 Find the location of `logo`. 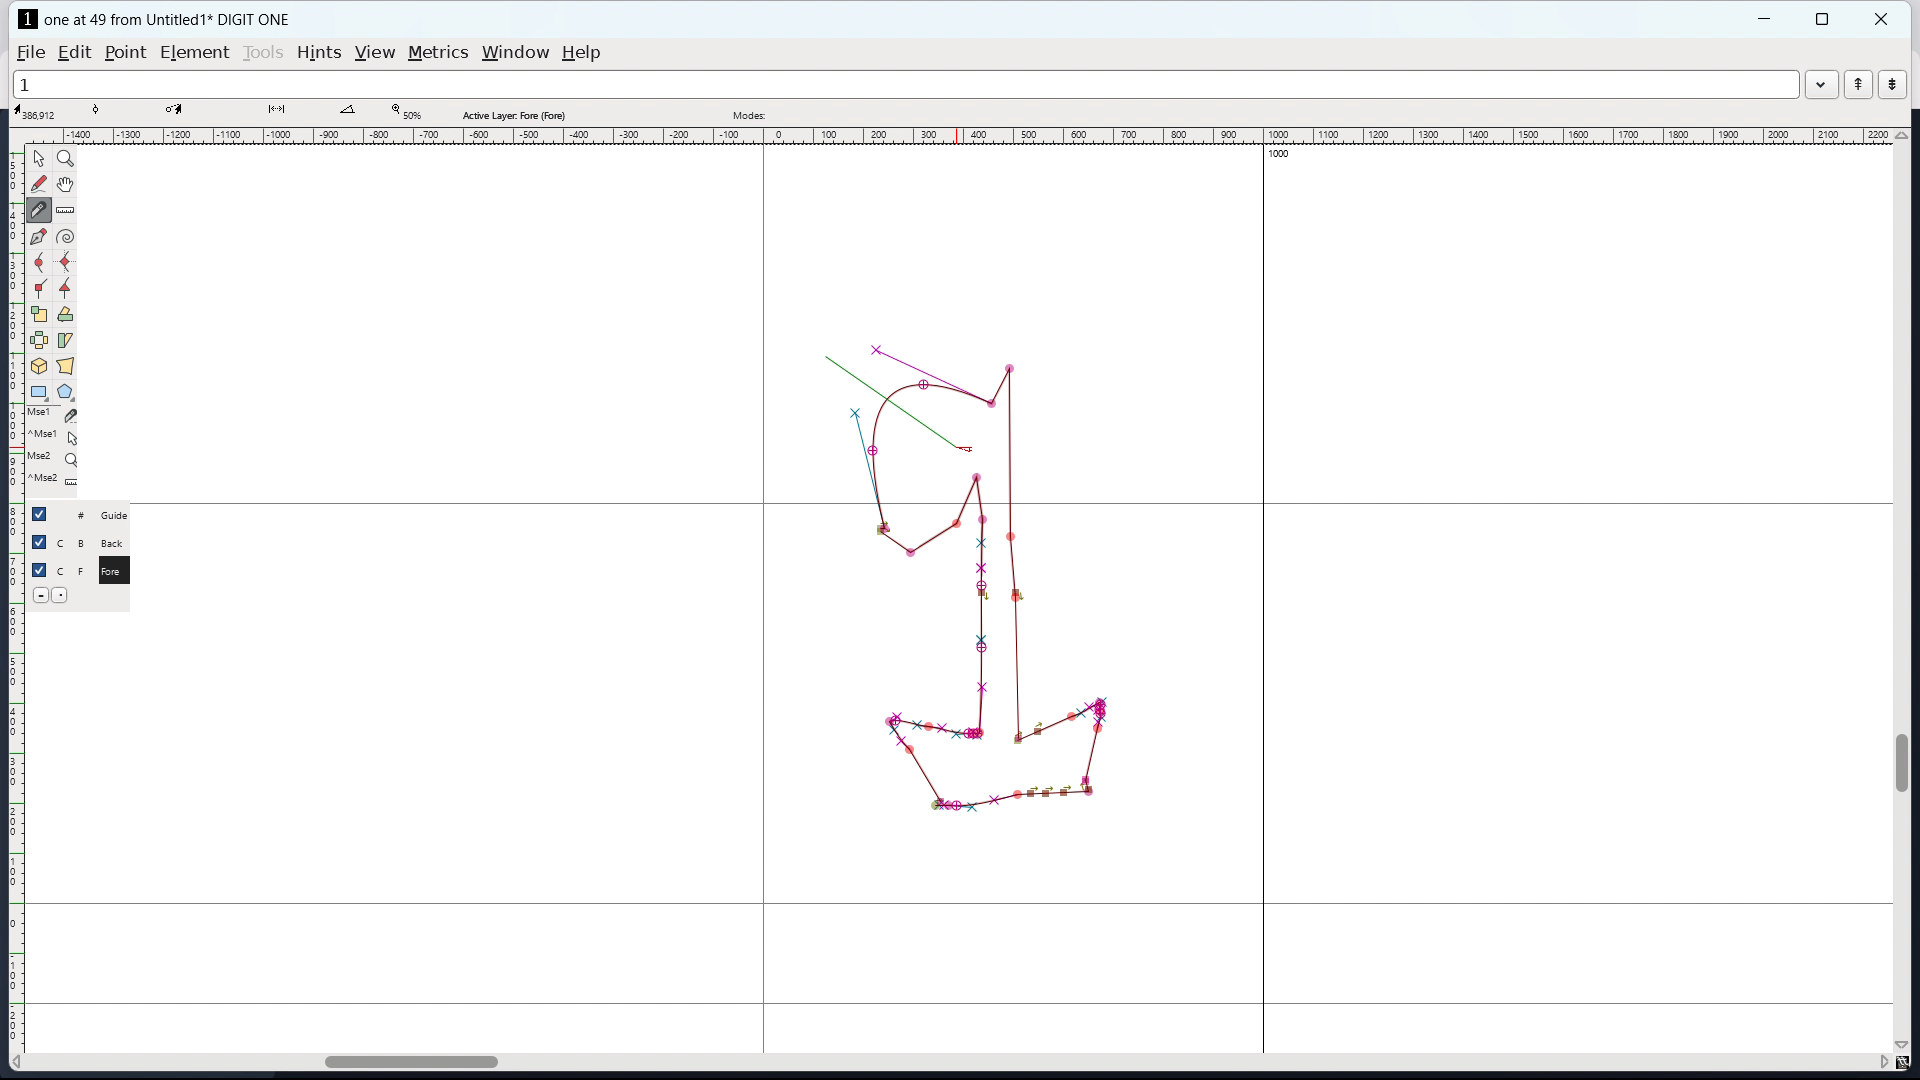

logo is located at coordinates (28, 19).